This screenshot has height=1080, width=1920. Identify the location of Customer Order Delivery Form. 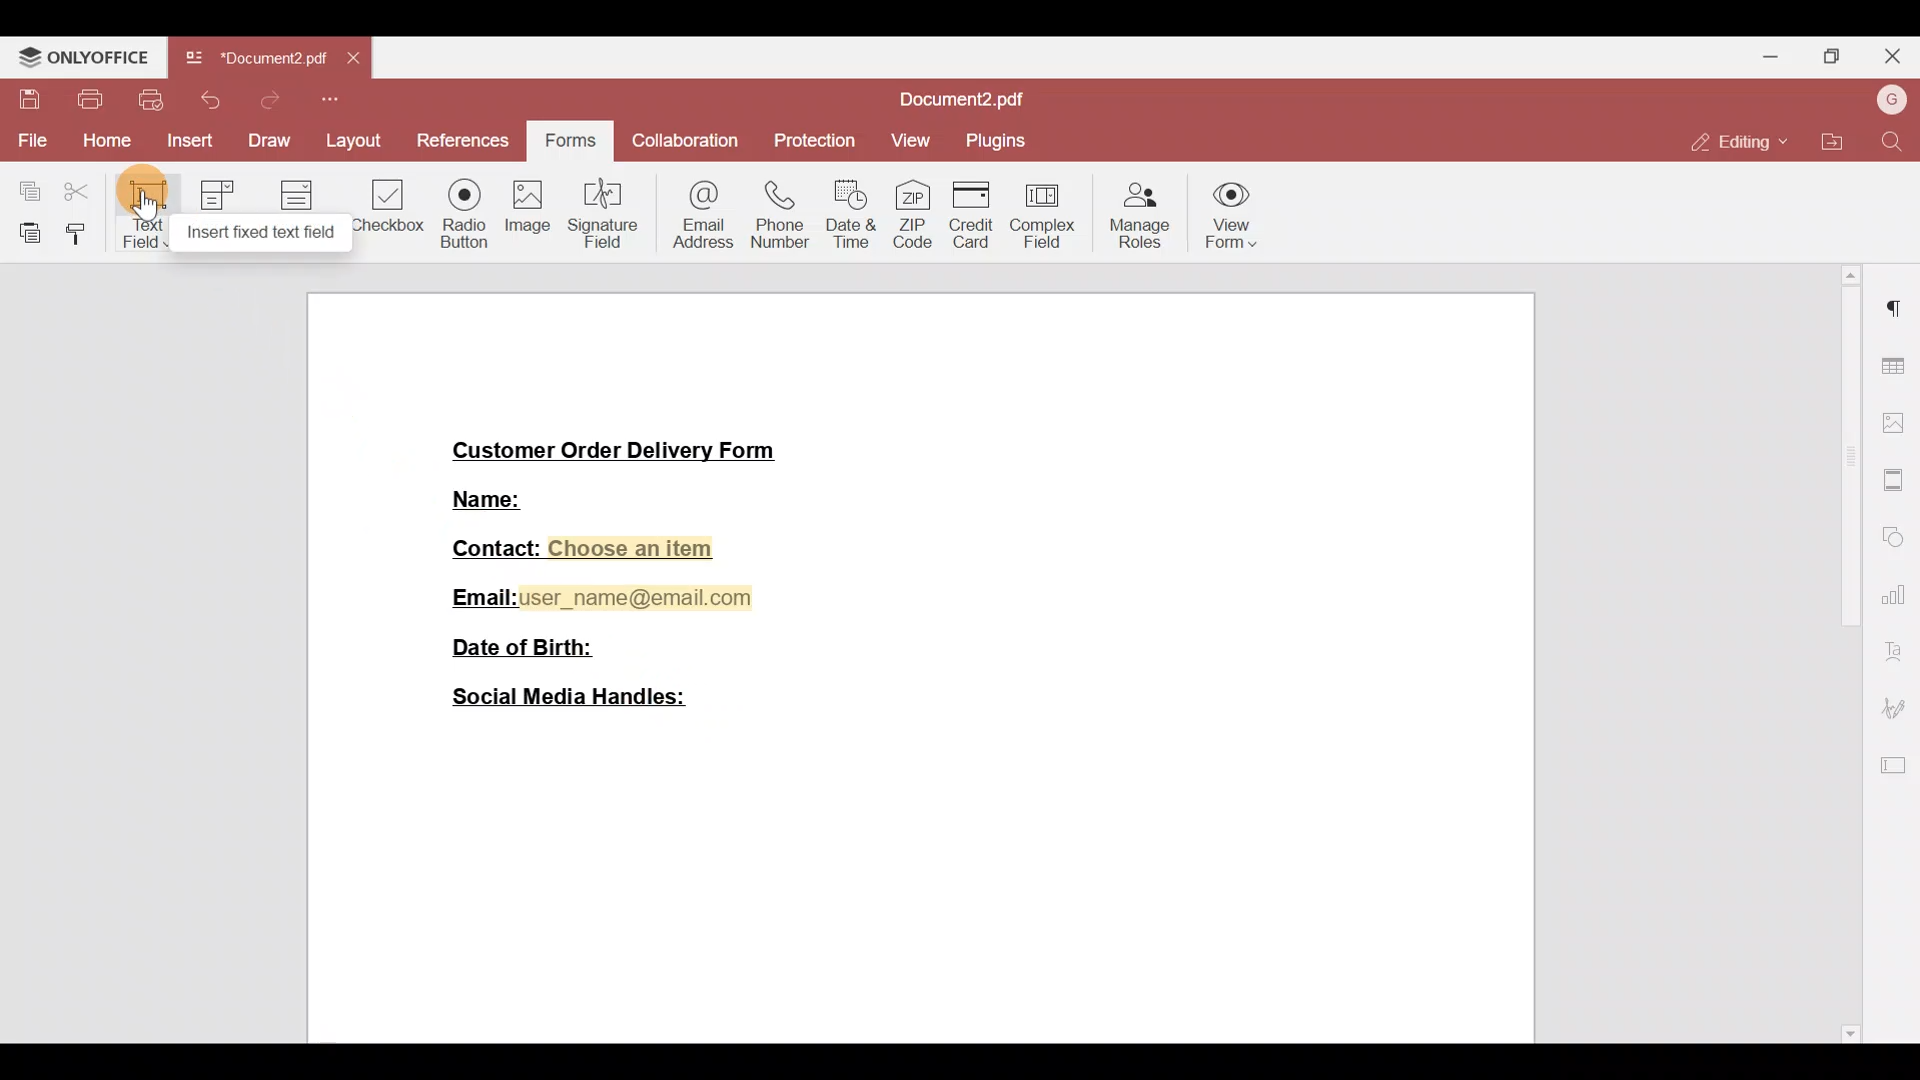
(612, 445).